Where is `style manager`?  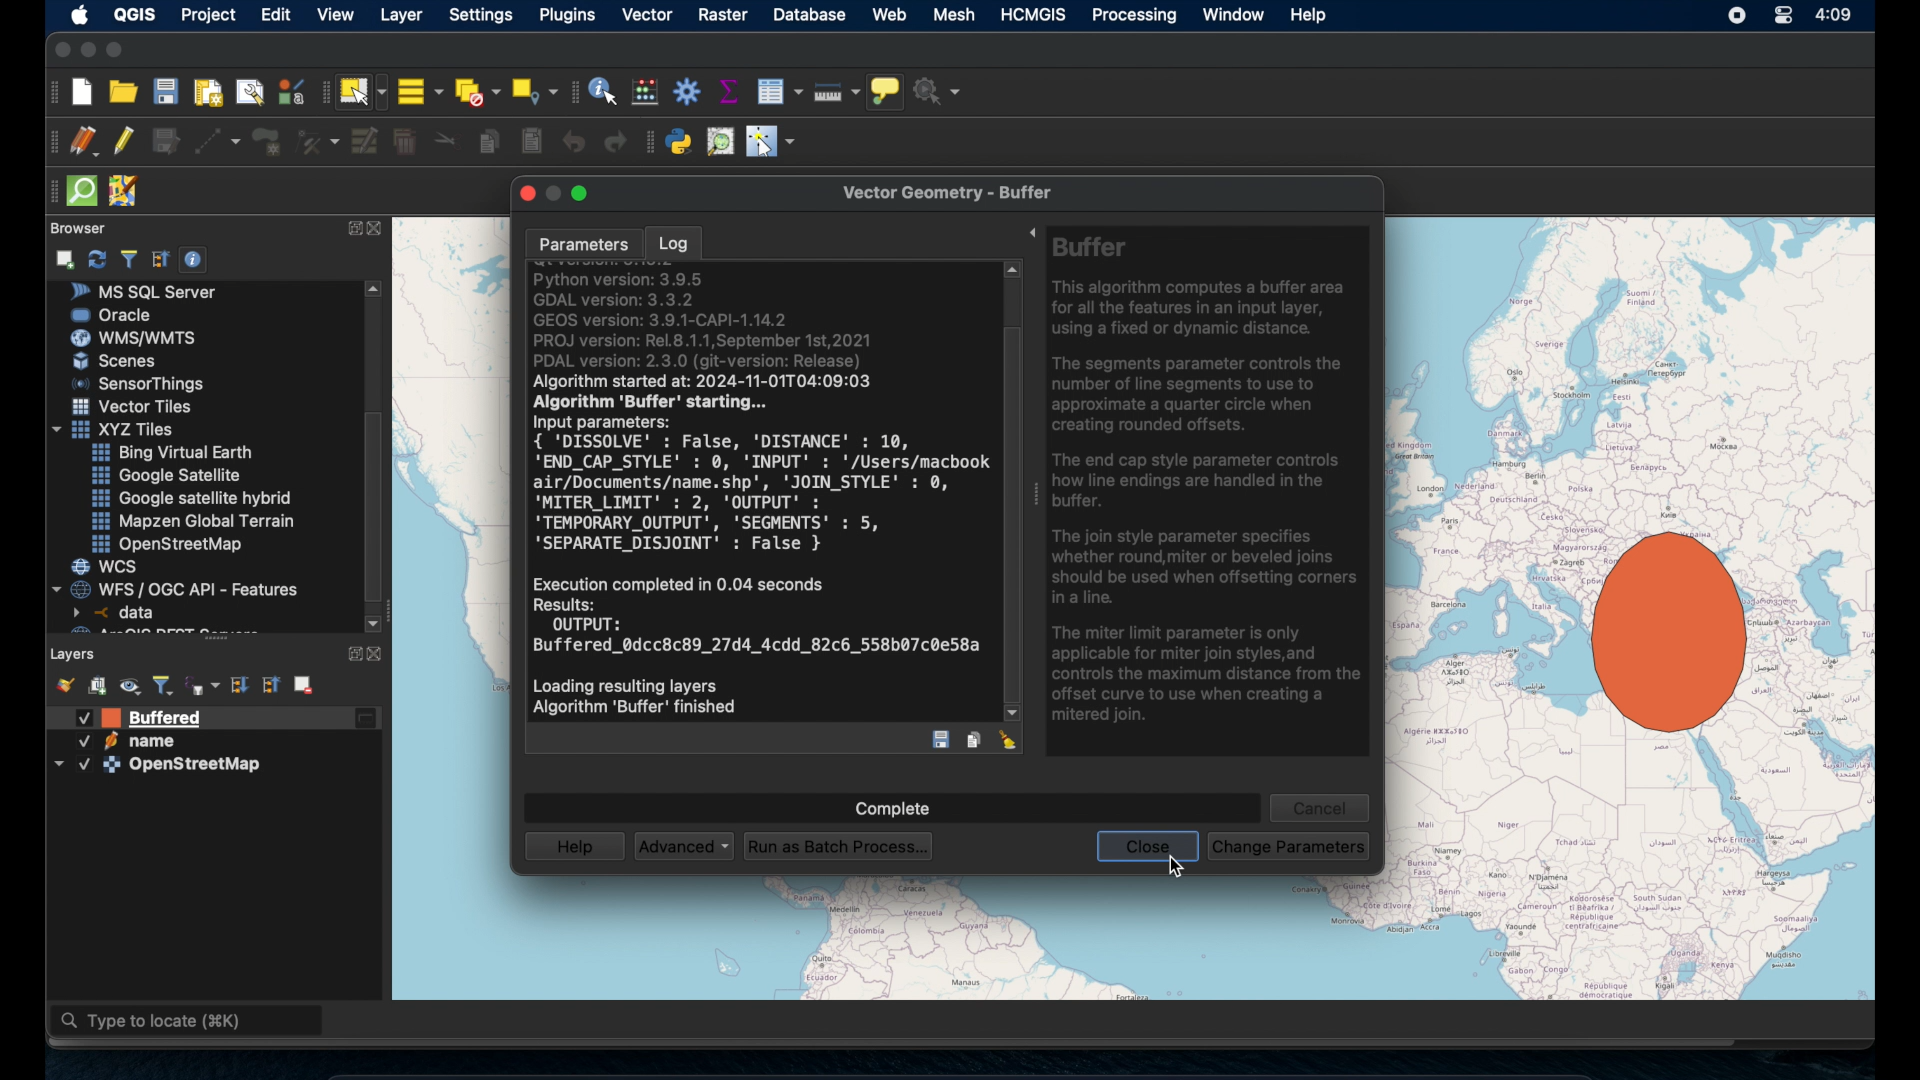
style manager is located at coordinates (290, 91).